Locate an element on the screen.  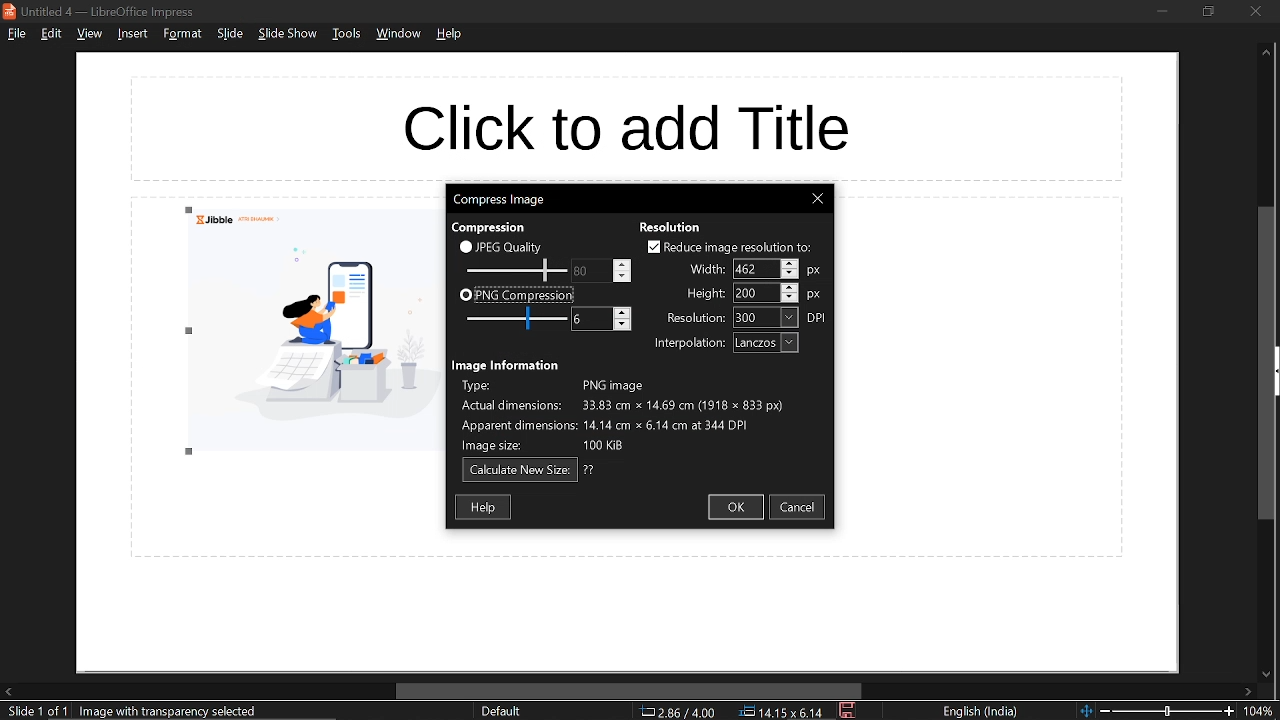
space for title is located at coordinates (629, 127).